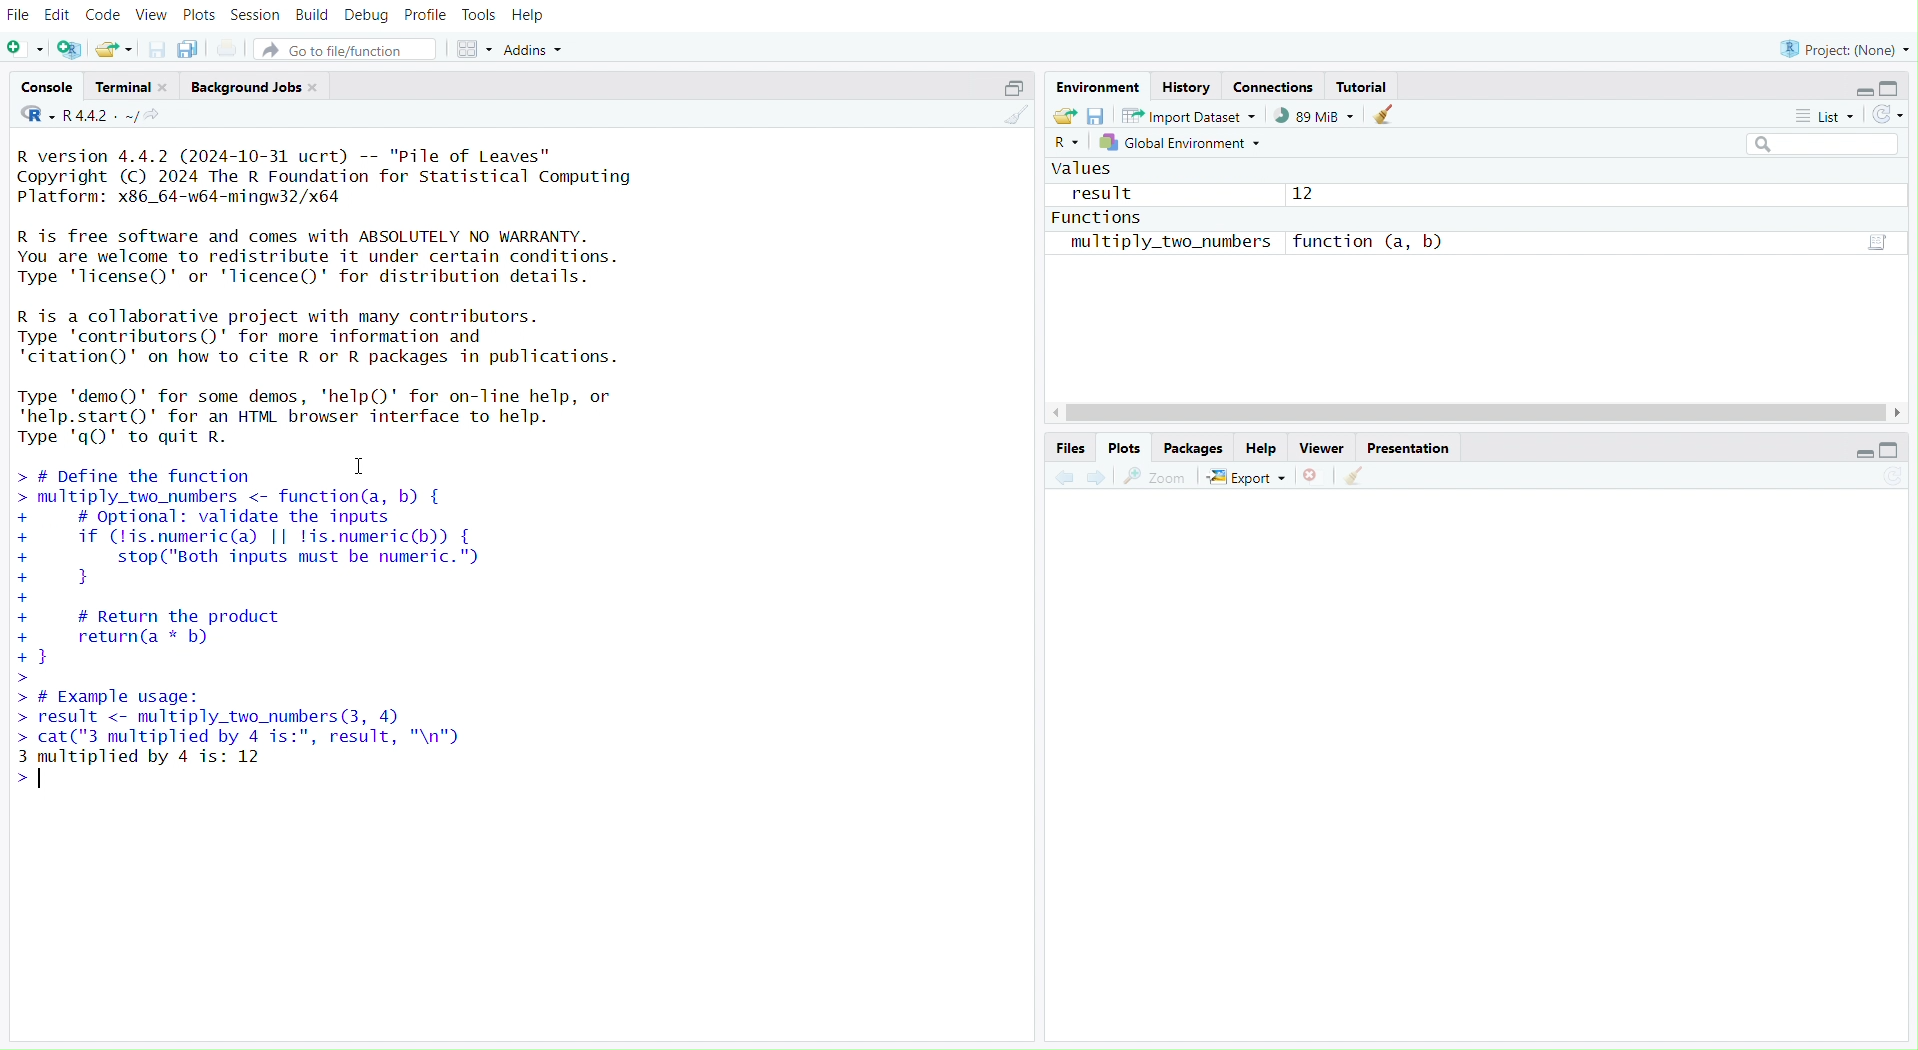 The width and height of the screenshot is (1918, 1050). What do you see at coordinates (46, 89) in the screenshot?
I see `Console` at bounding box center [46, 89].